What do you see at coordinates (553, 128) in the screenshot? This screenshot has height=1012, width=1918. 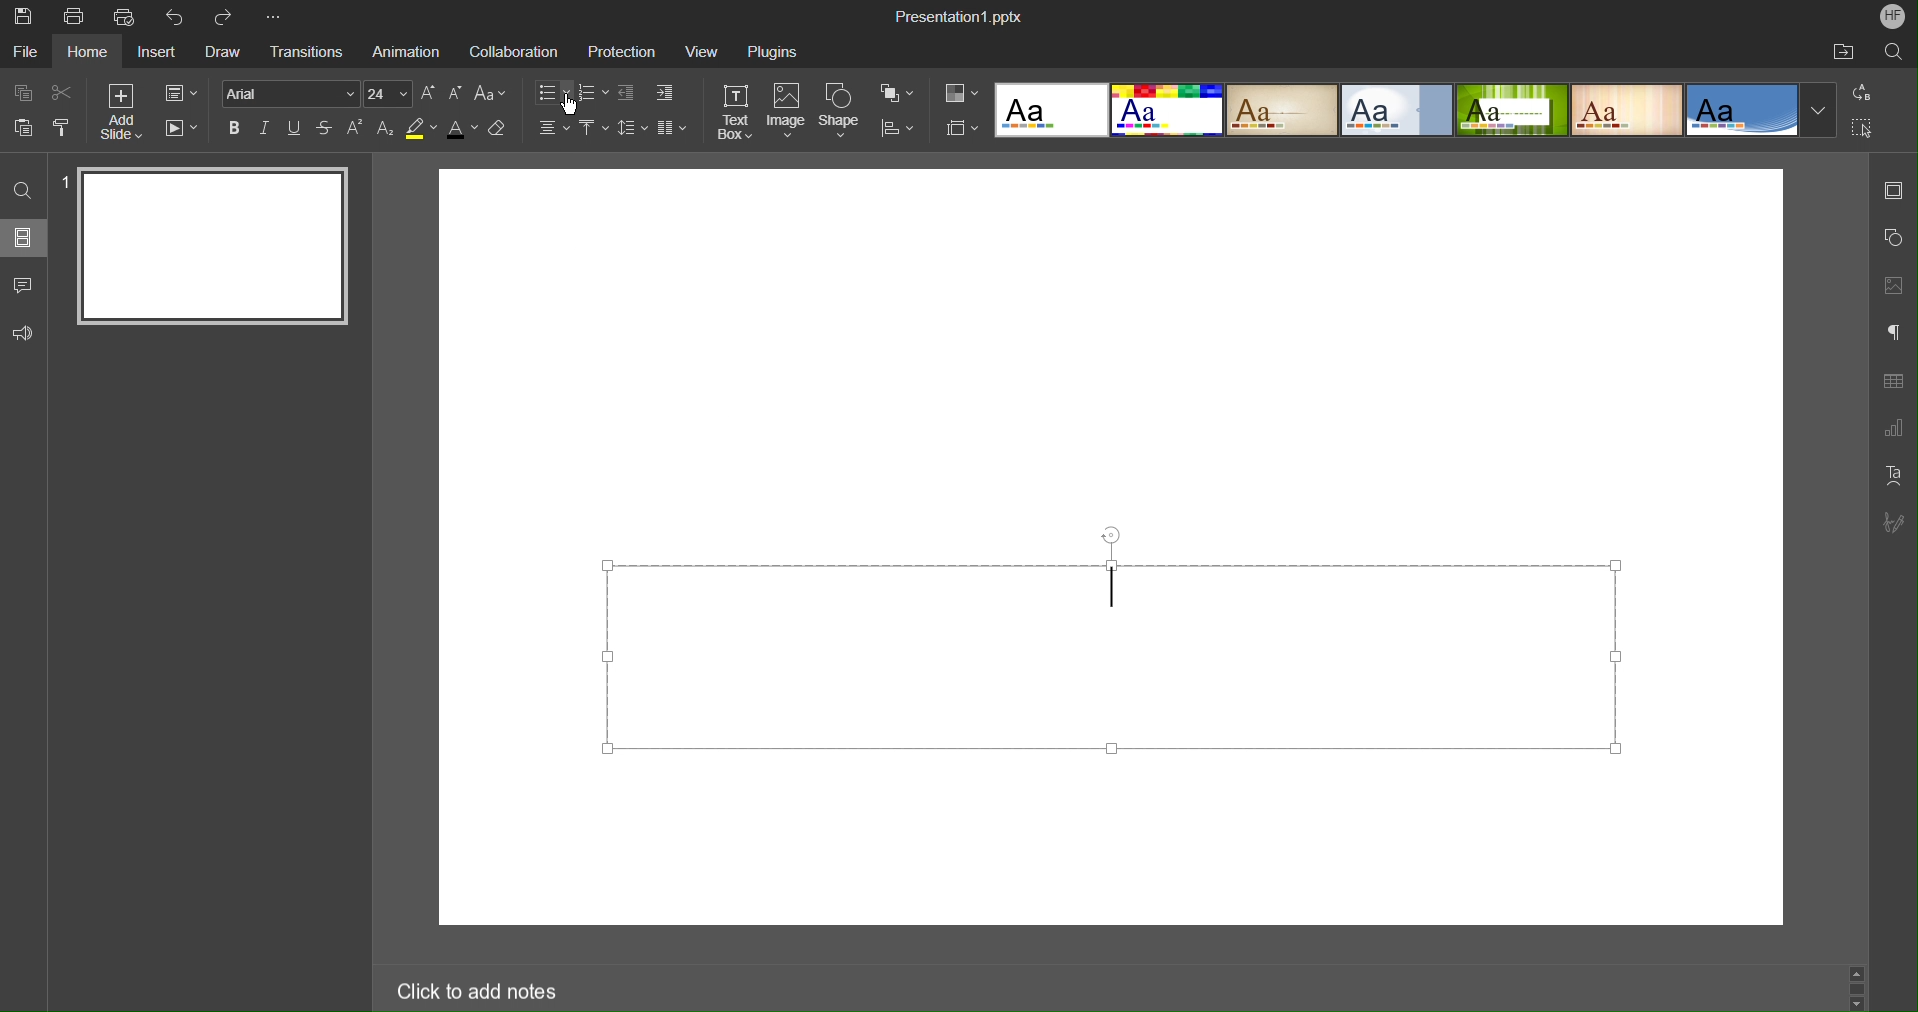 I see `Alignment` at bounding box center [553, 128].